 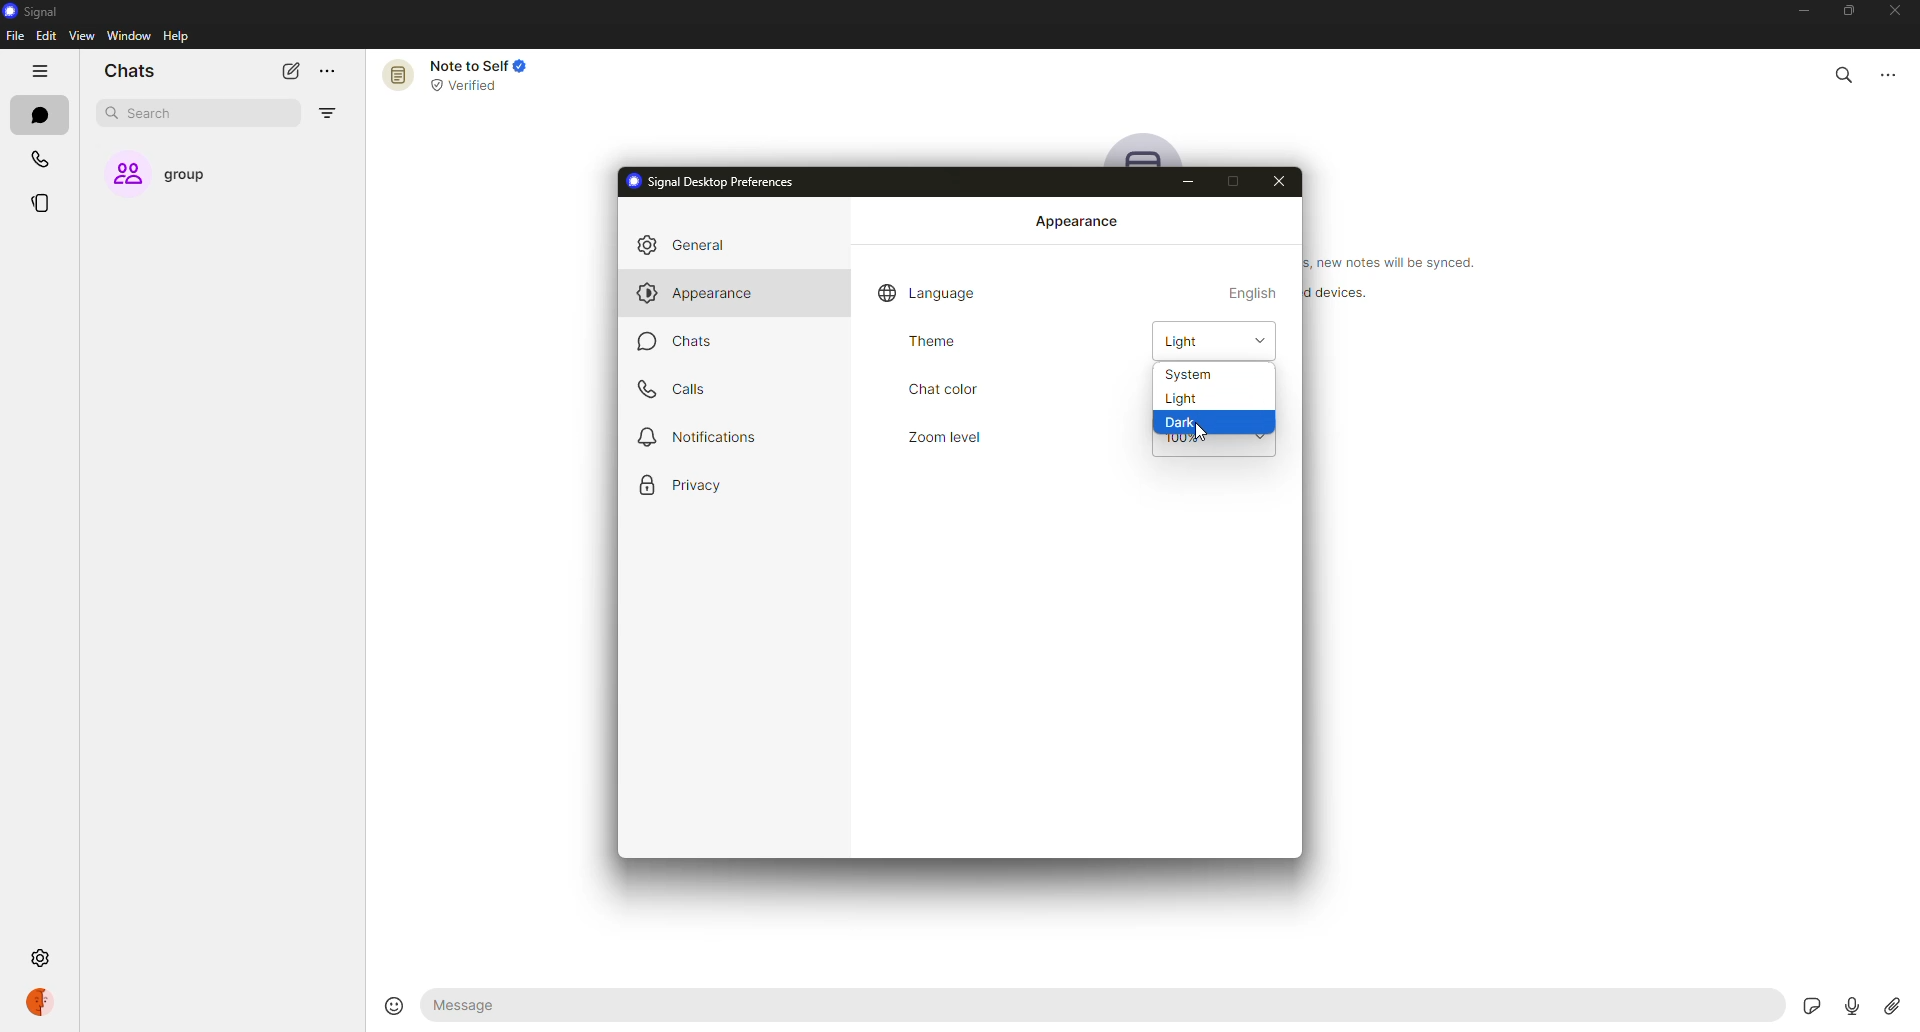 I want to click on theme, so click(x=937, y=342).